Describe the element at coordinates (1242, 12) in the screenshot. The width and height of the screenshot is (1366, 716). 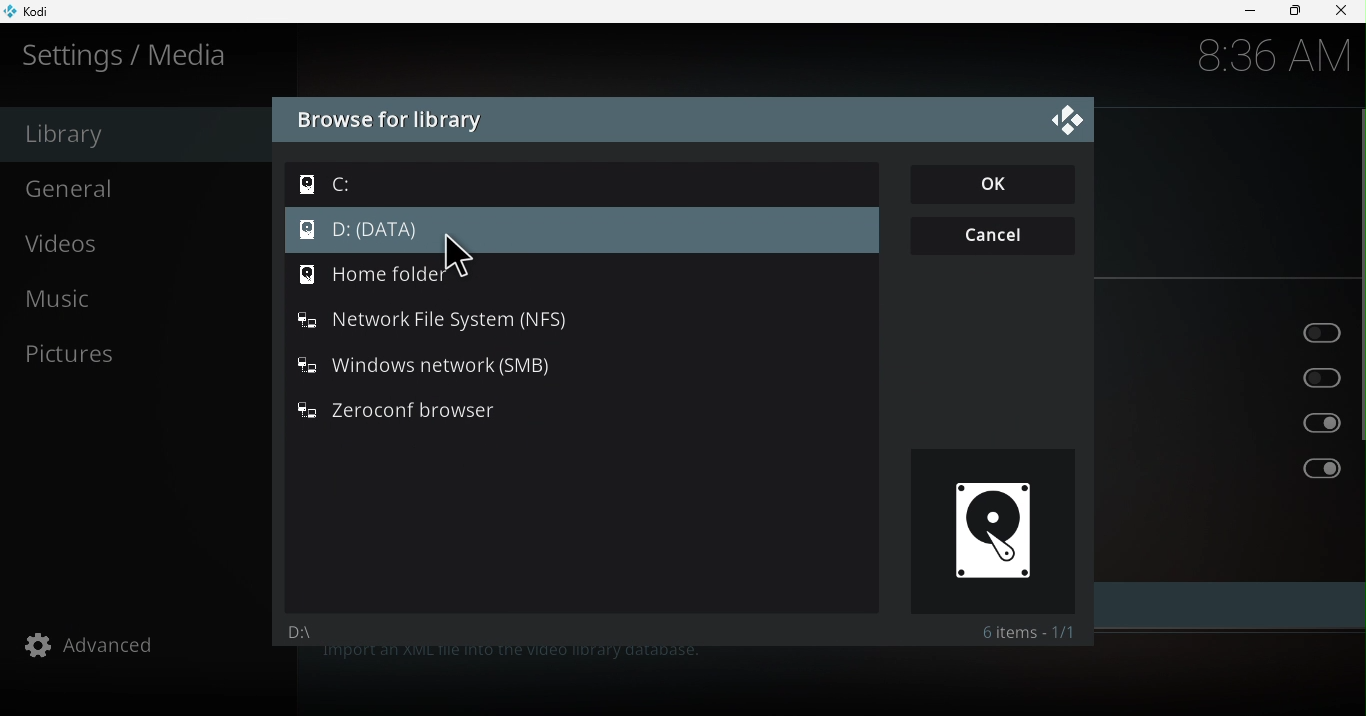
I see `Minimize` at that location.